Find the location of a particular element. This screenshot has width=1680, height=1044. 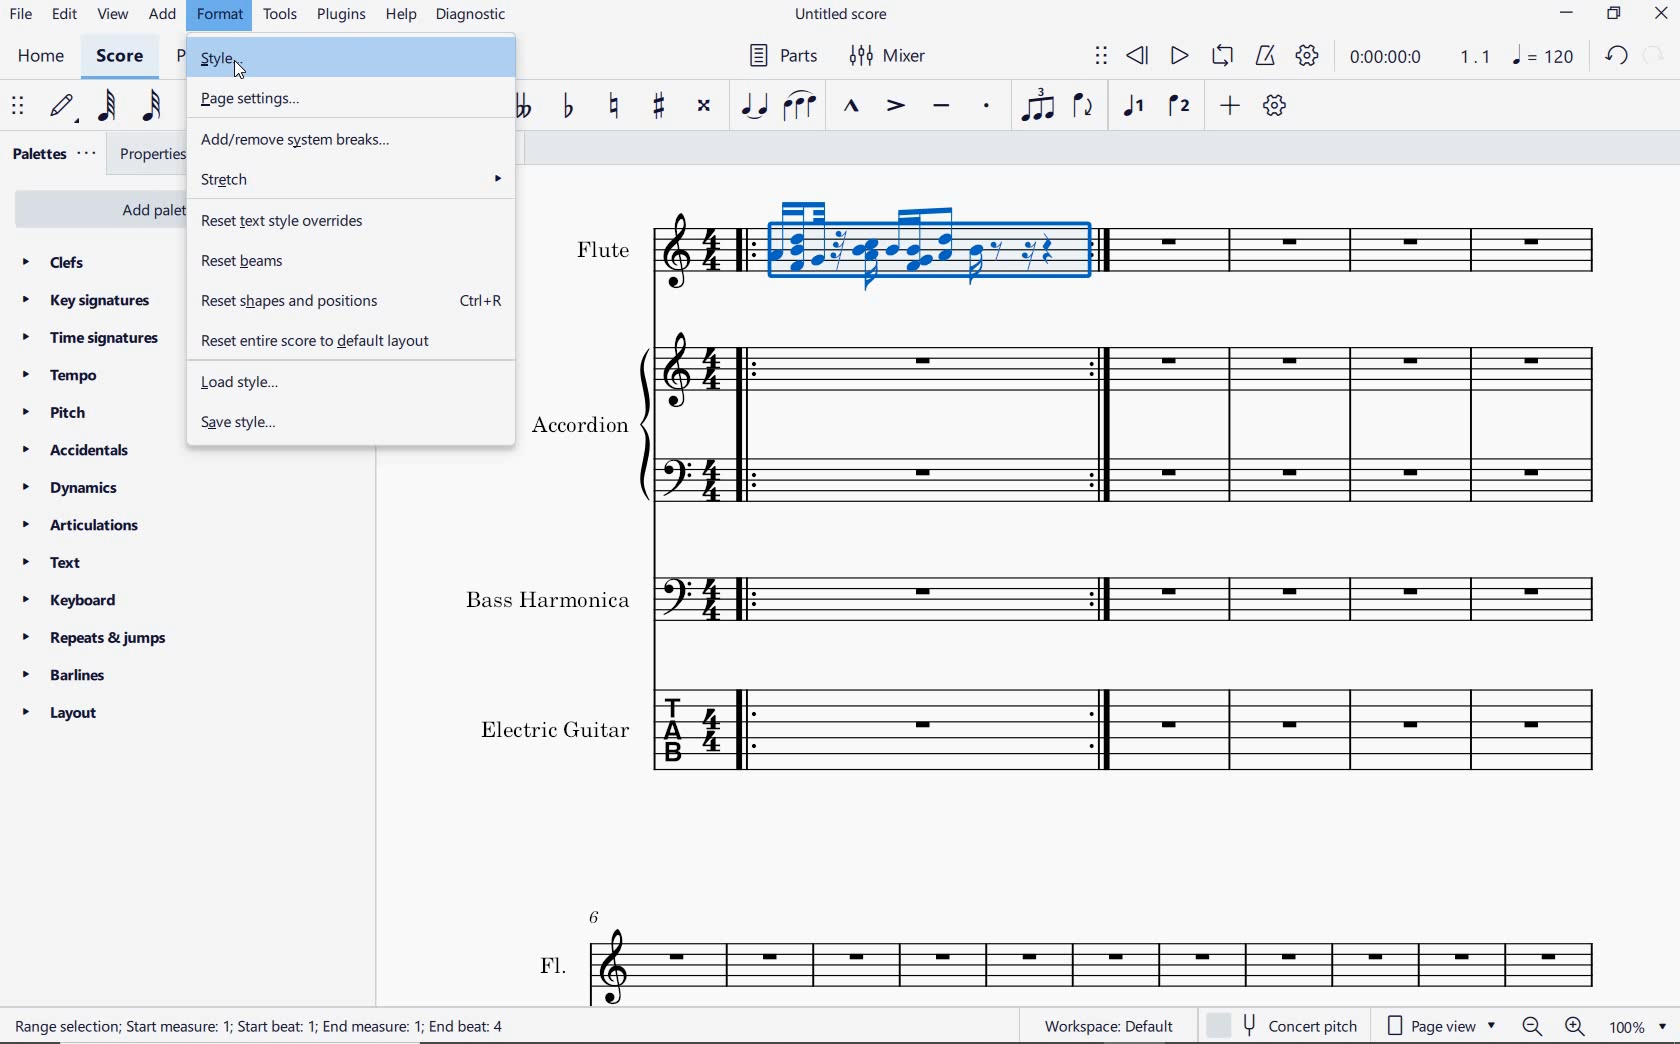

help is located at coordinates (401, 17).